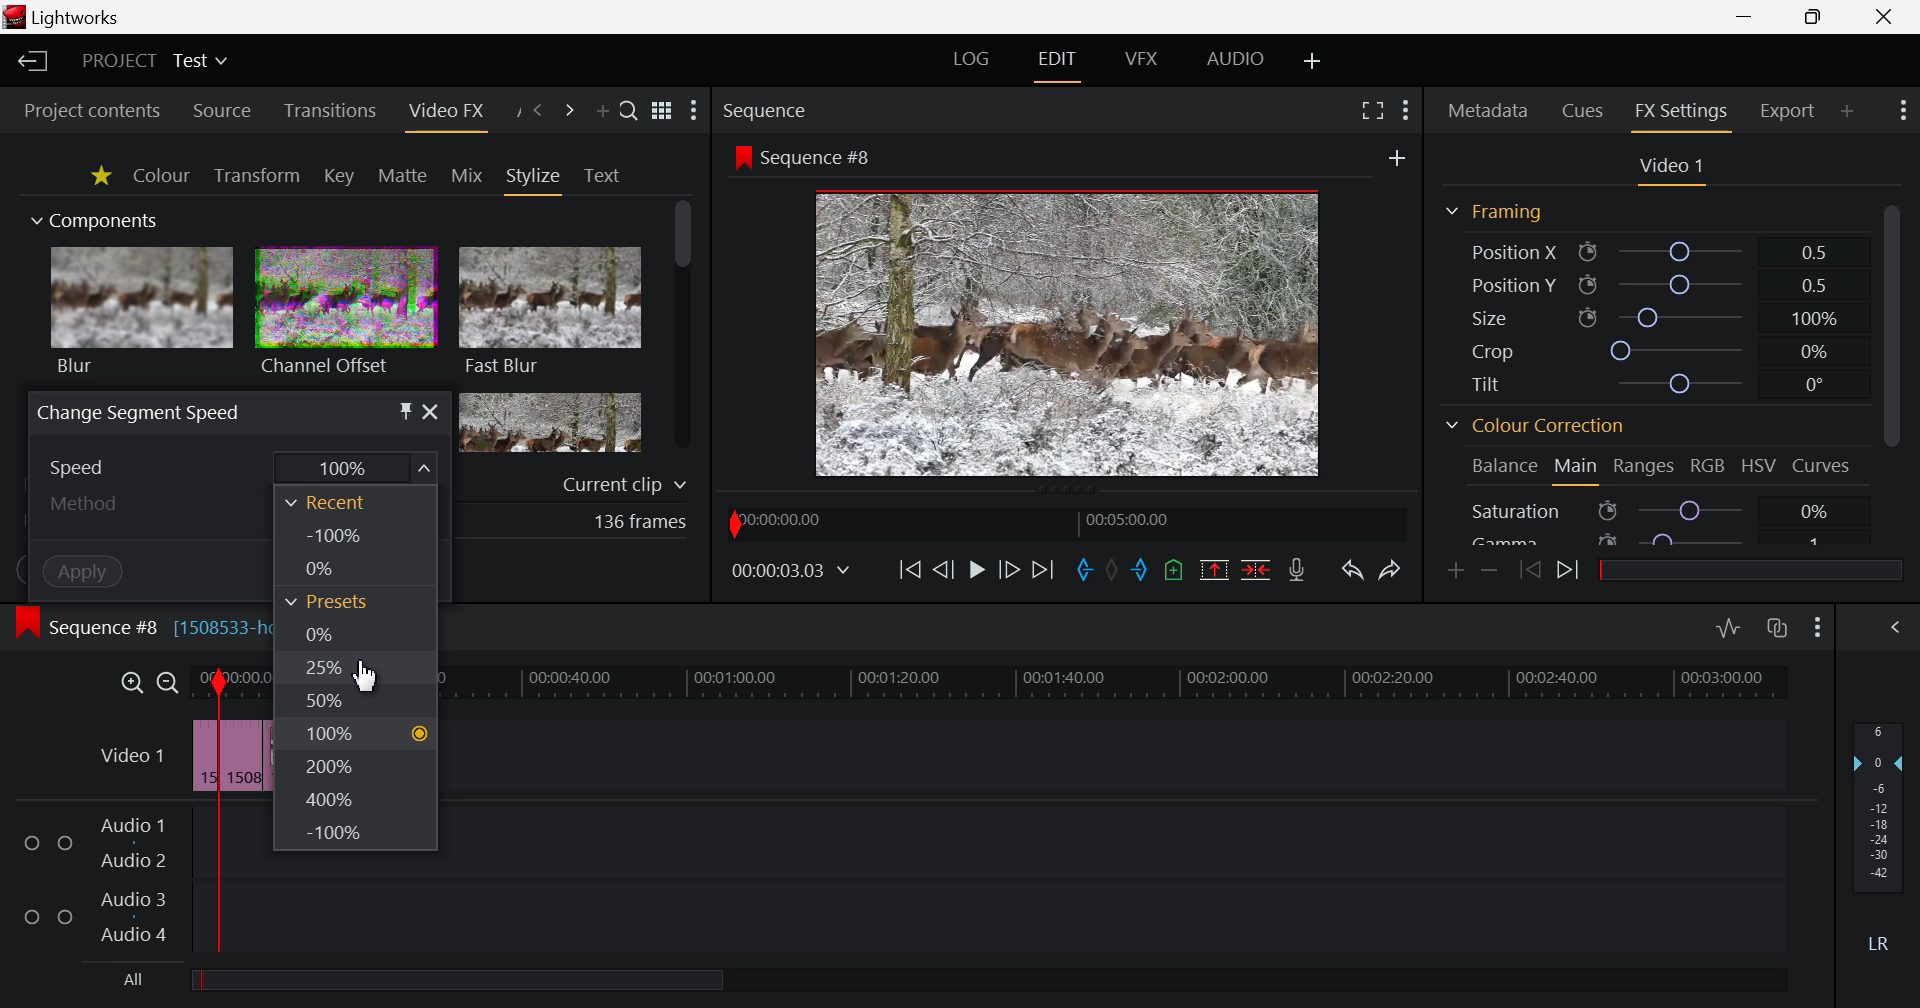 This screenshot has height=1008, width=1920. I want to click on Project Title, so click(158, 60).